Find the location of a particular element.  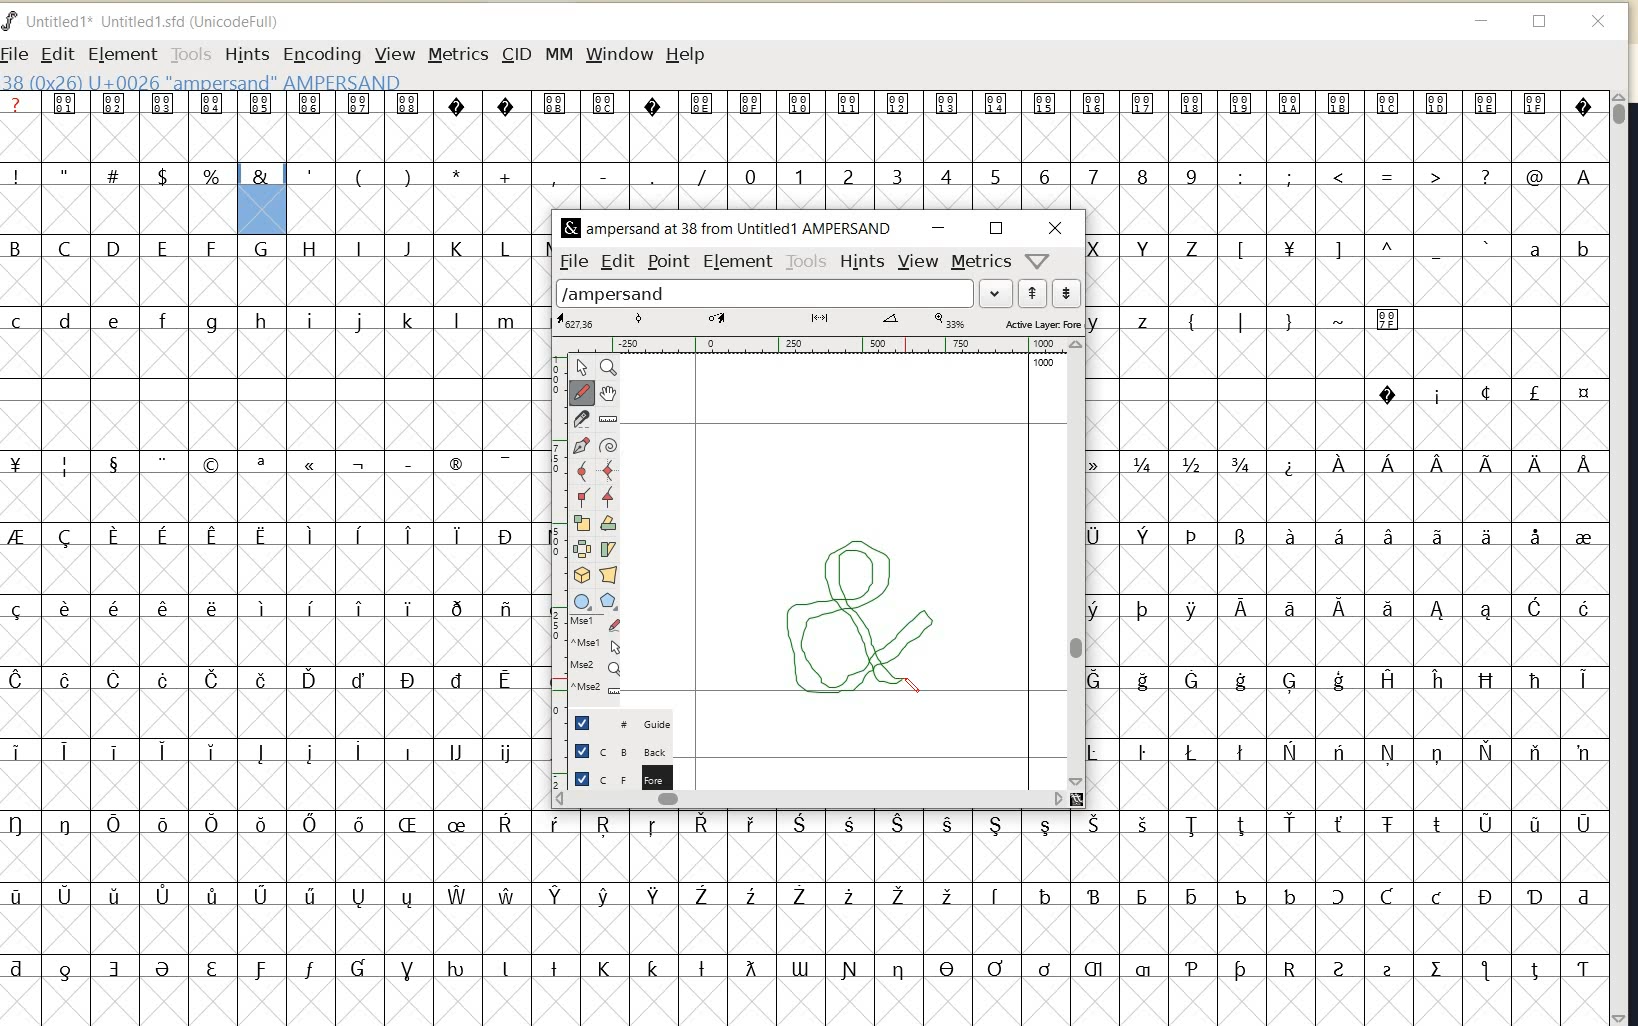

TOOLS is located at coordinates (189, 55).